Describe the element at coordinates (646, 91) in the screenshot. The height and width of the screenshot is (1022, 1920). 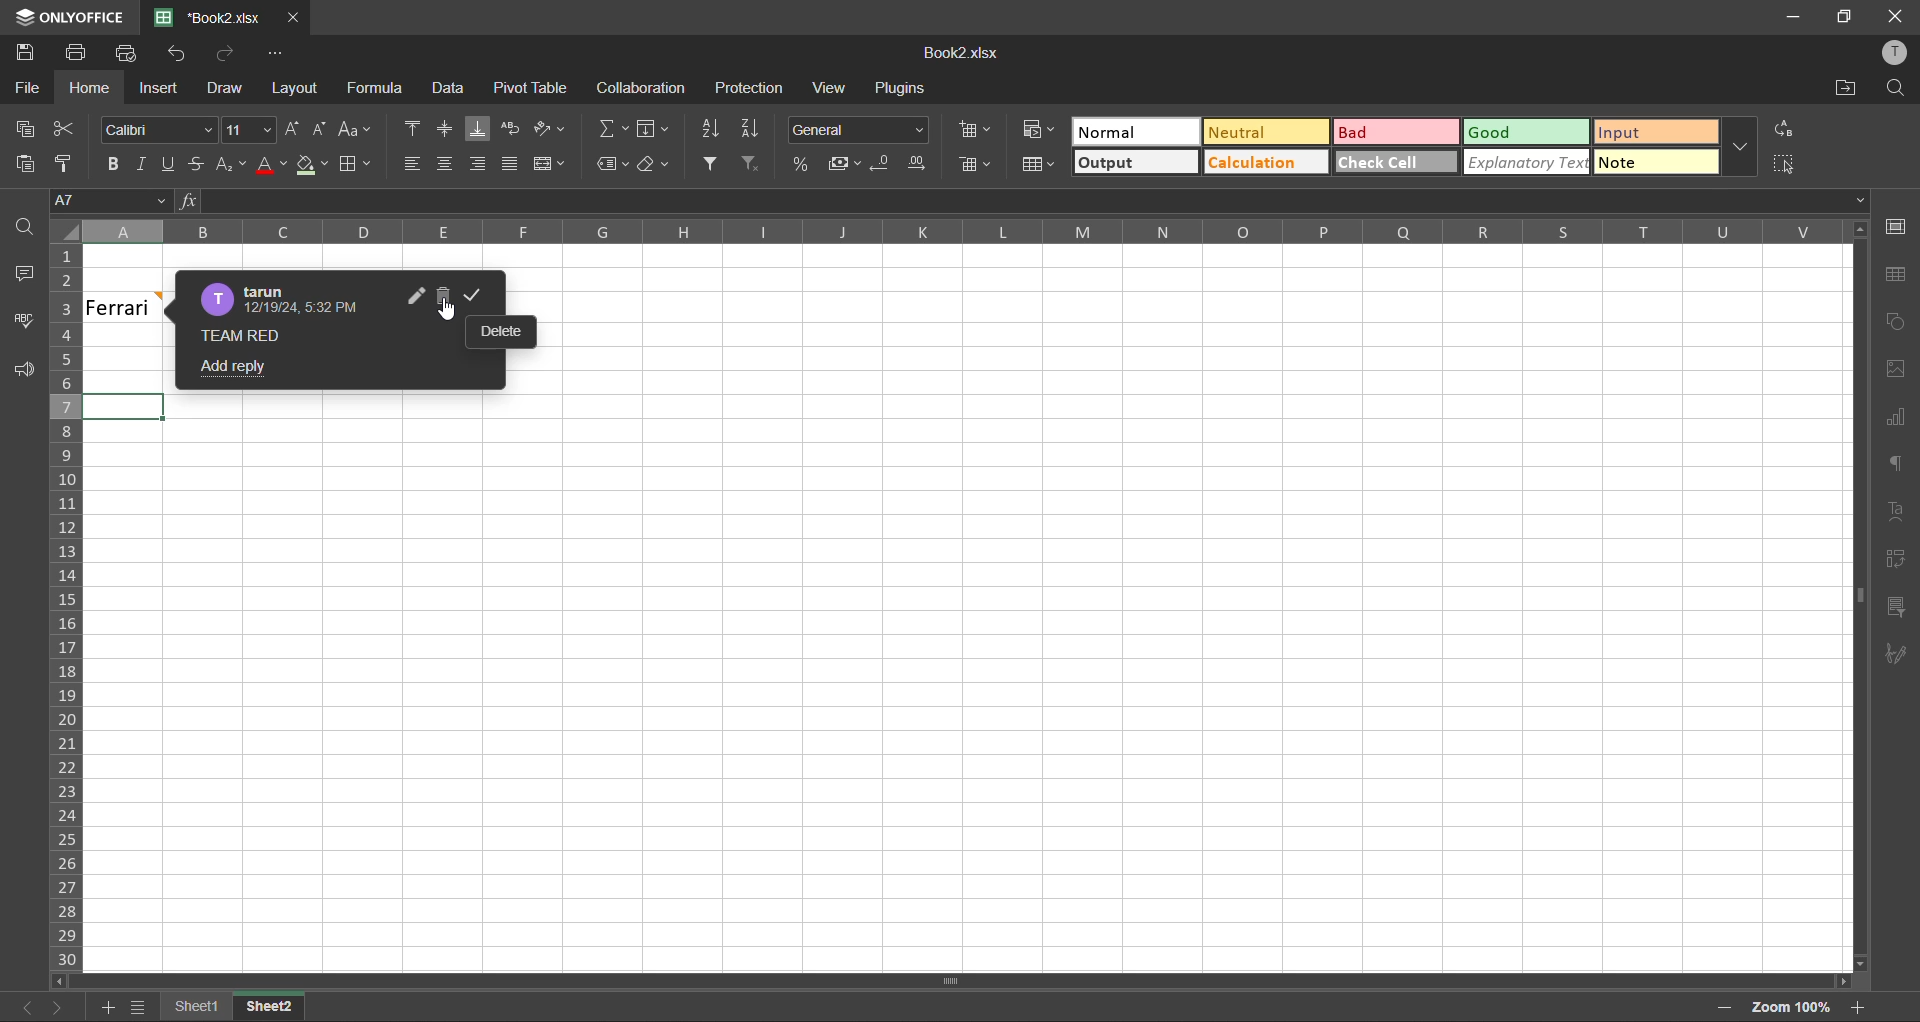
I see `collaboration` at that location.